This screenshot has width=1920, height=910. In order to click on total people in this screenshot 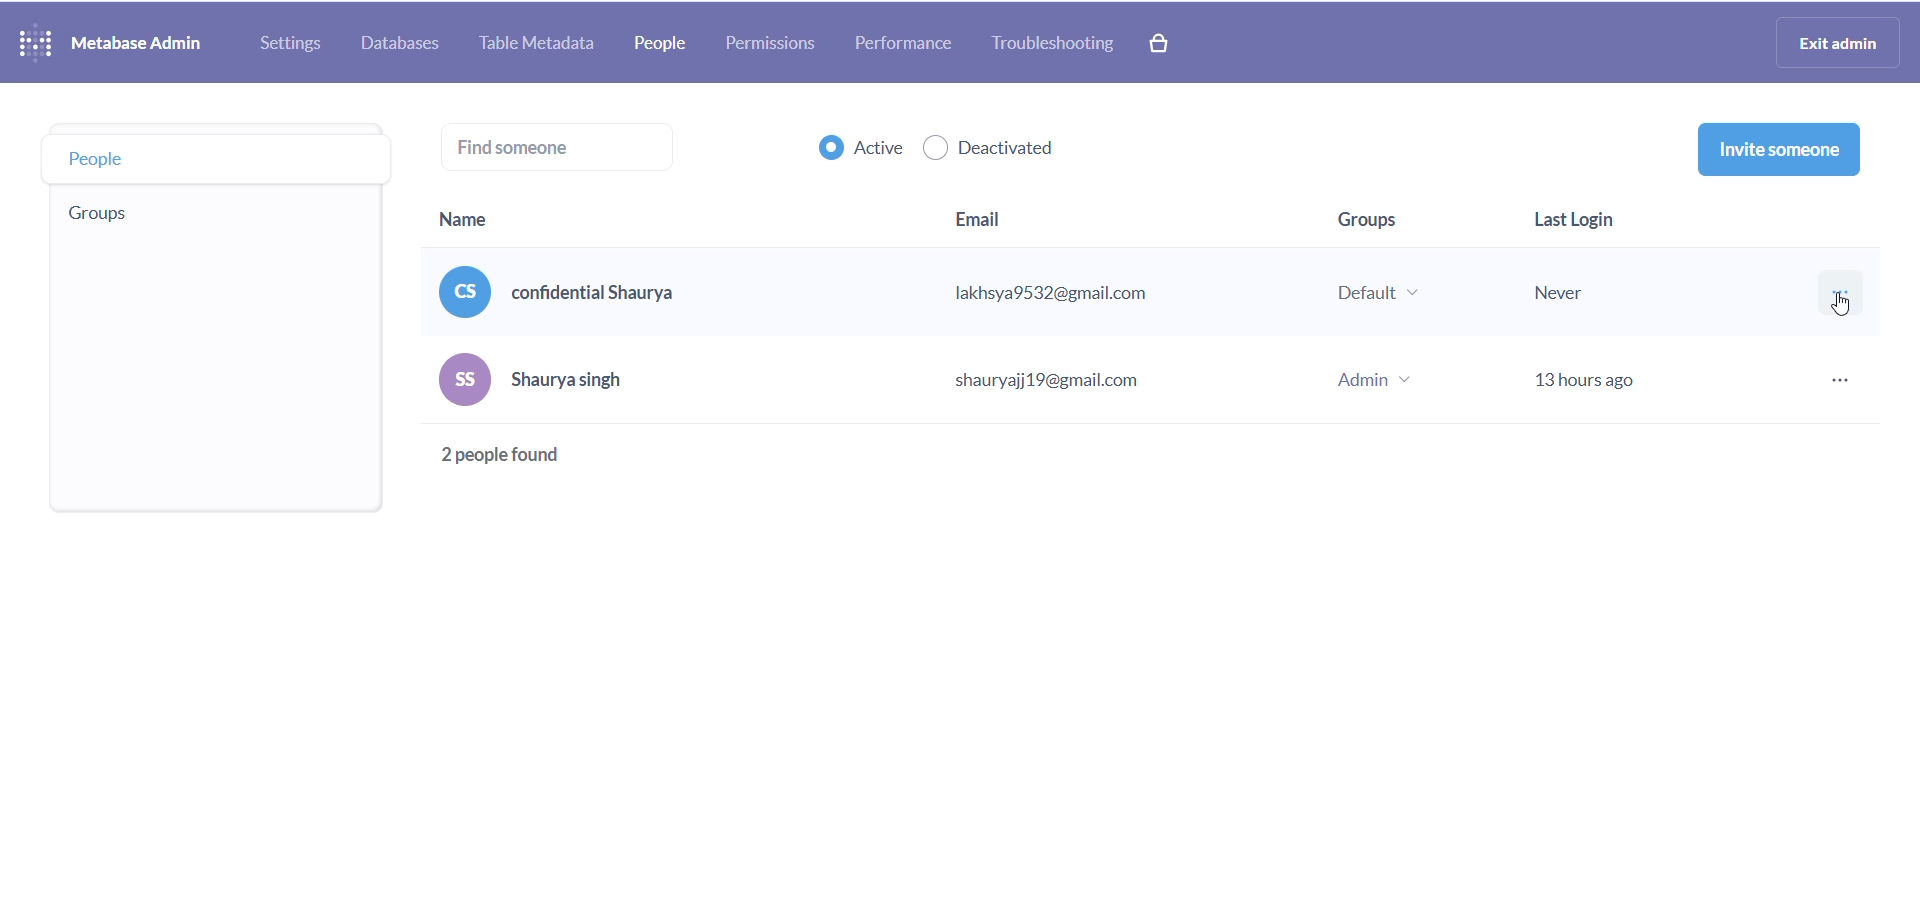, I will do `click(506, 460)`.